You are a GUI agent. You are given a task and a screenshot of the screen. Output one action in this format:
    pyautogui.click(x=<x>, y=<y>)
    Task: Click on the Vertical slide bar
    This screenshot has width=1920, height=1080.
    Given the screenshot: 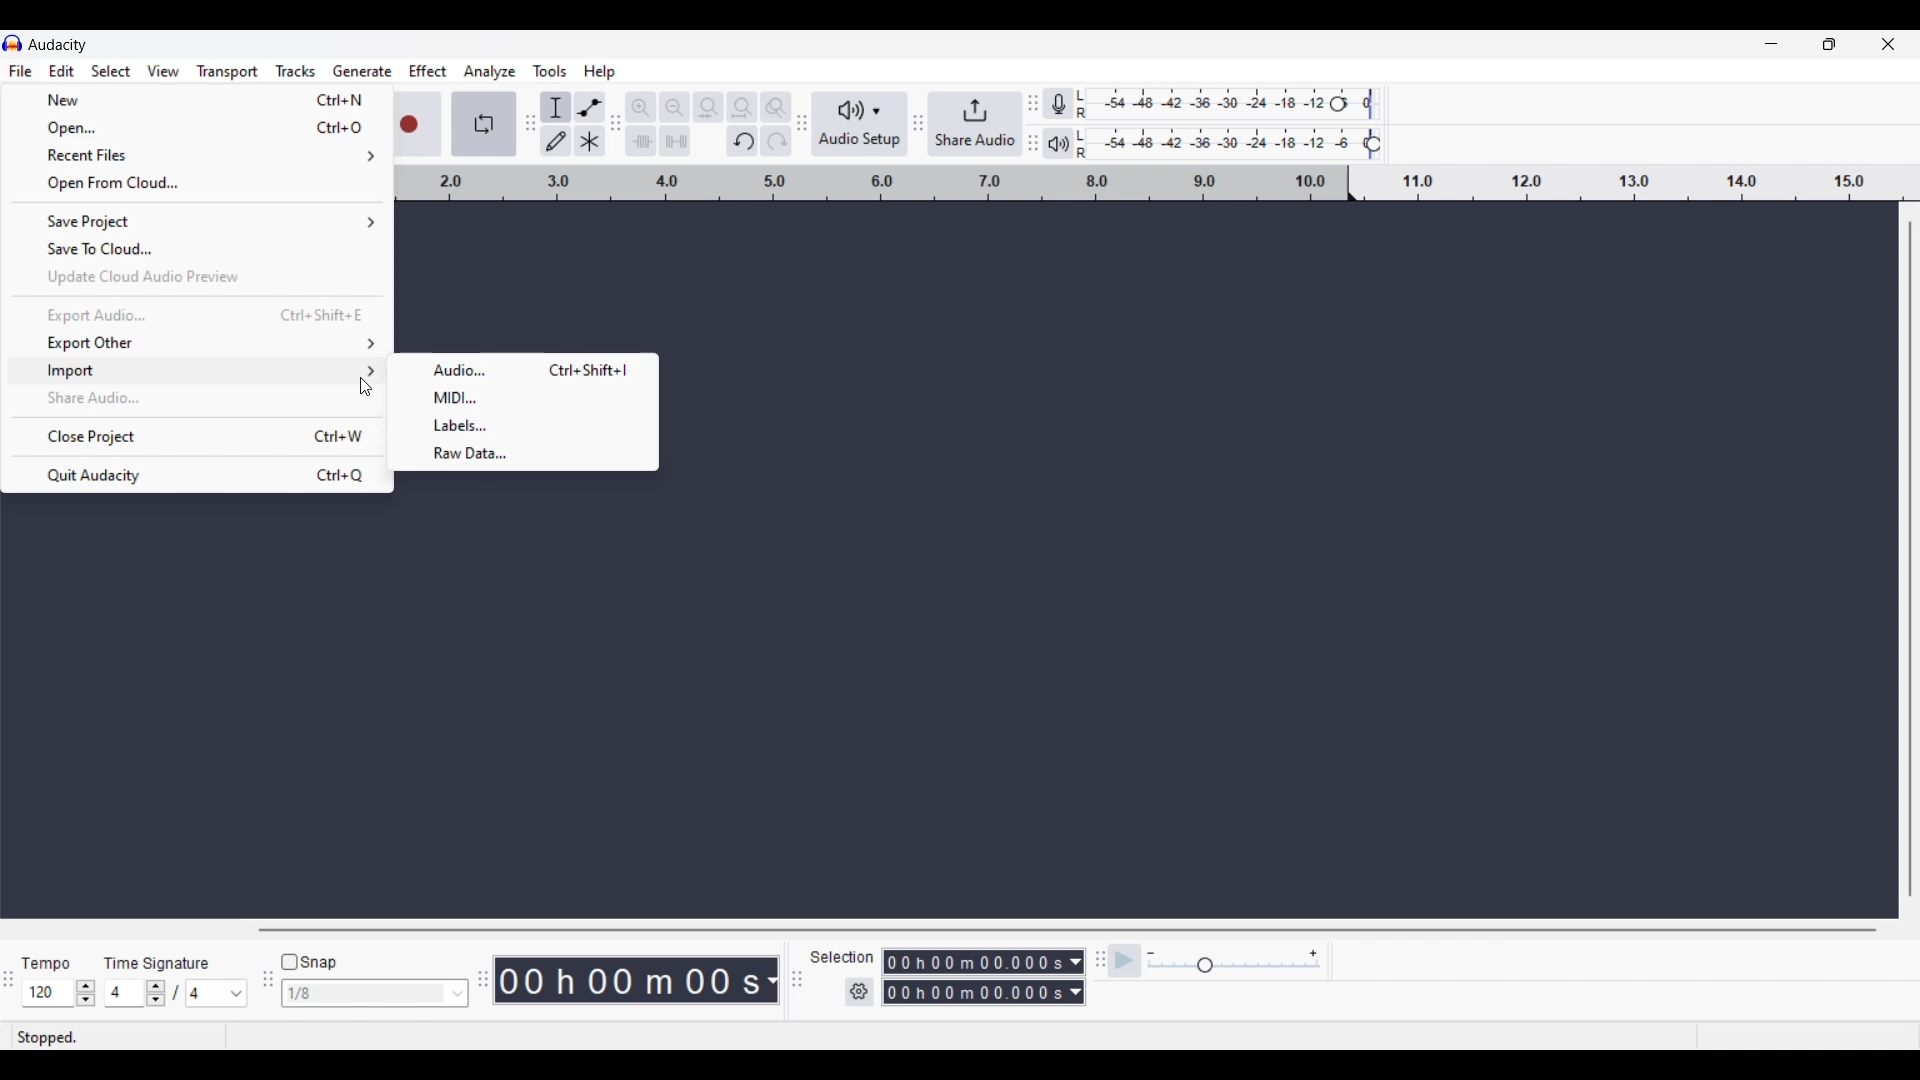 What is the action you would take?
    pyautogui.click(x=1911, y=560)
    